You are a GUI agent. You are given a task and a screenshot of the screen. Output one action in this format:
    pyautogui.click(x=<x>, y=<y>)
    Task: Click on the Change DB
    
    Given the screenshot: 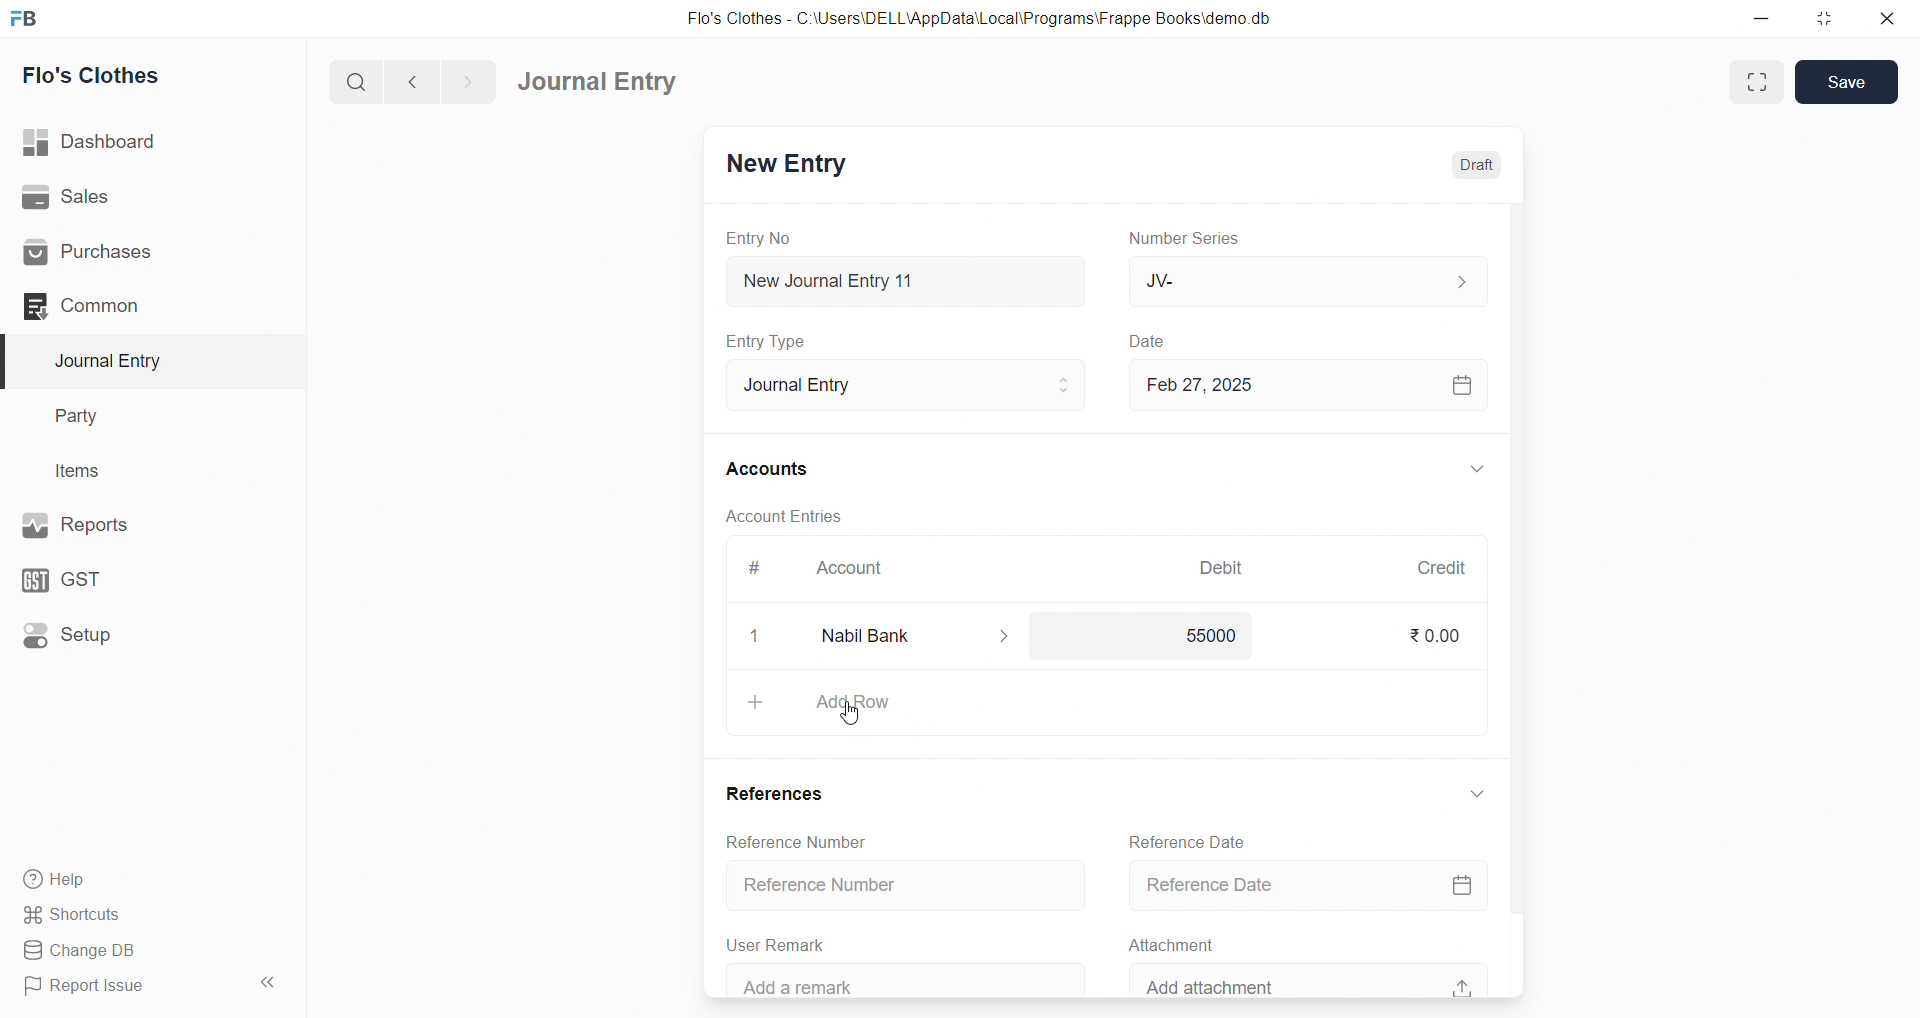 What is the action you would take?
    pyautogui.click(x=124, y=949)
    